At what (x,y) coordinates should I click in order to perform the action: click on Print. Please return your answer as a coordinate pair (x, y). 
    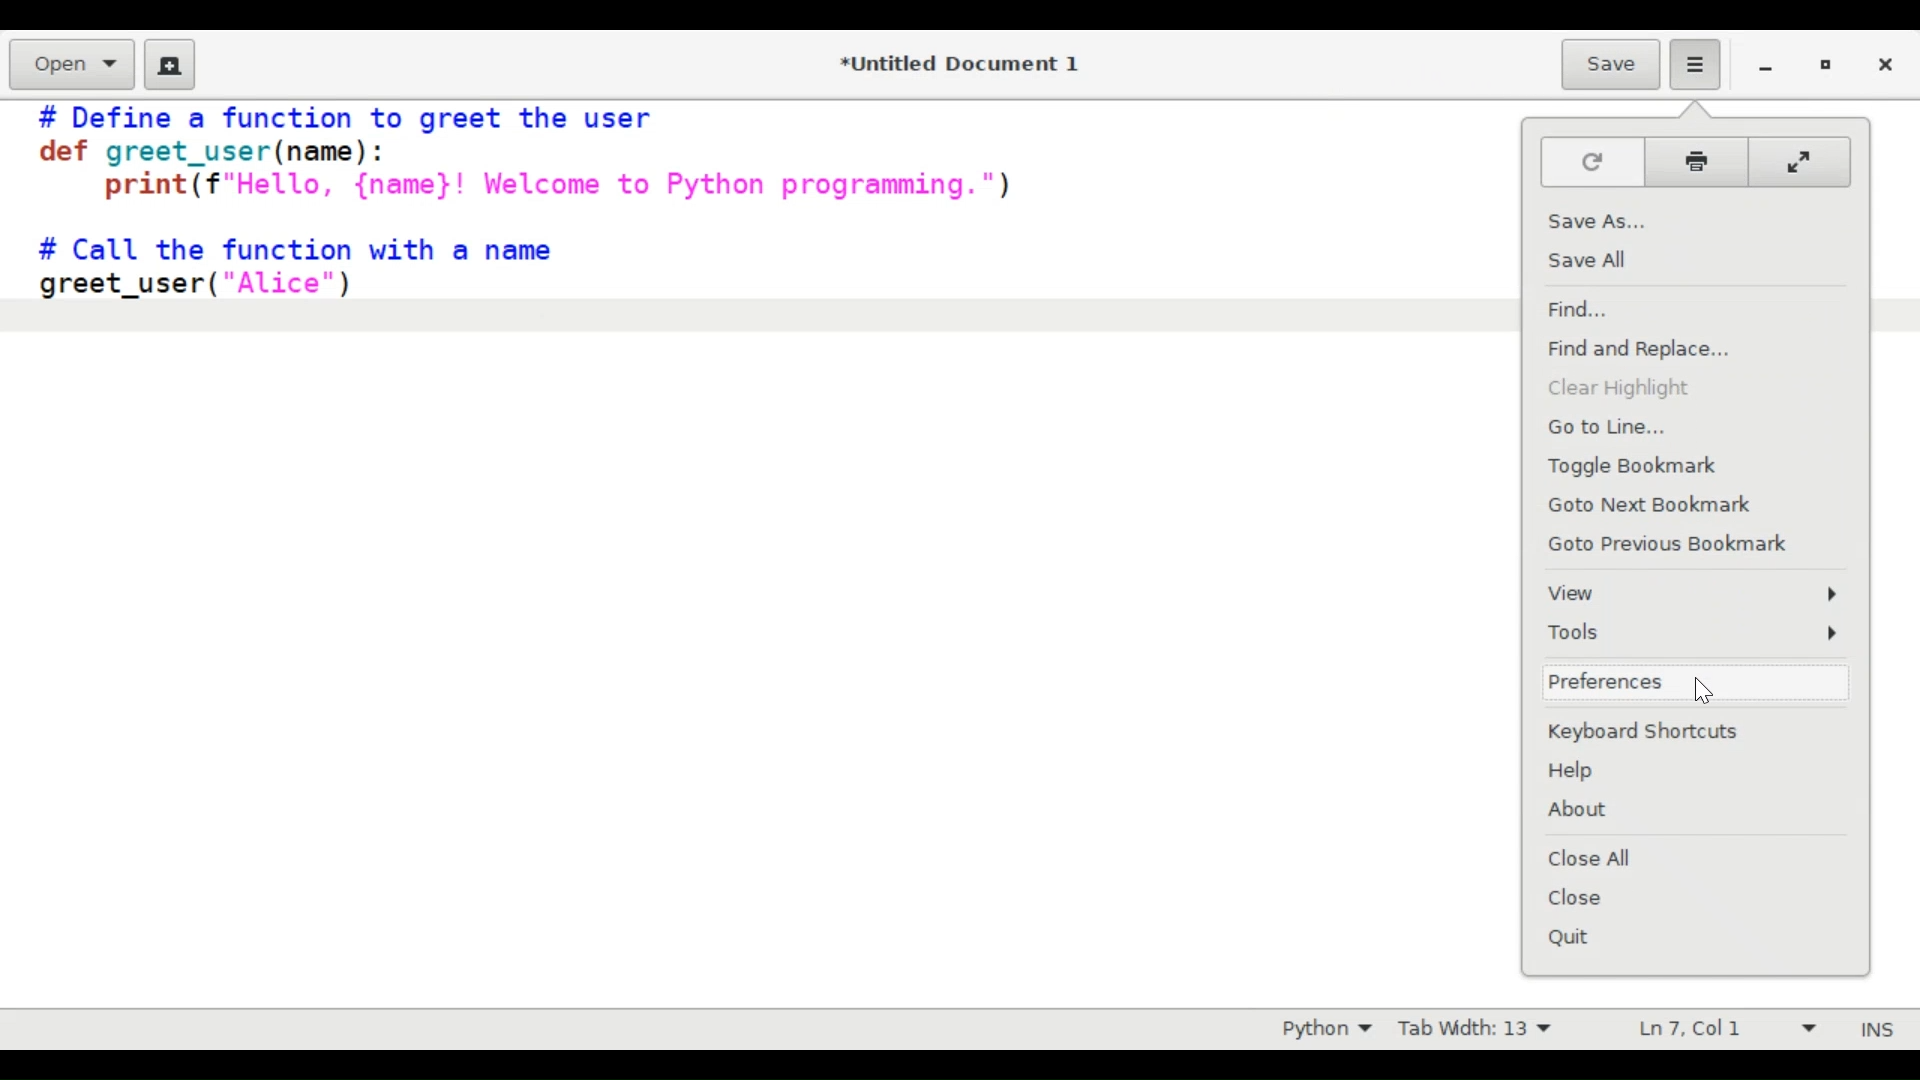
    Looking at the image, I should click on (1698, 163).